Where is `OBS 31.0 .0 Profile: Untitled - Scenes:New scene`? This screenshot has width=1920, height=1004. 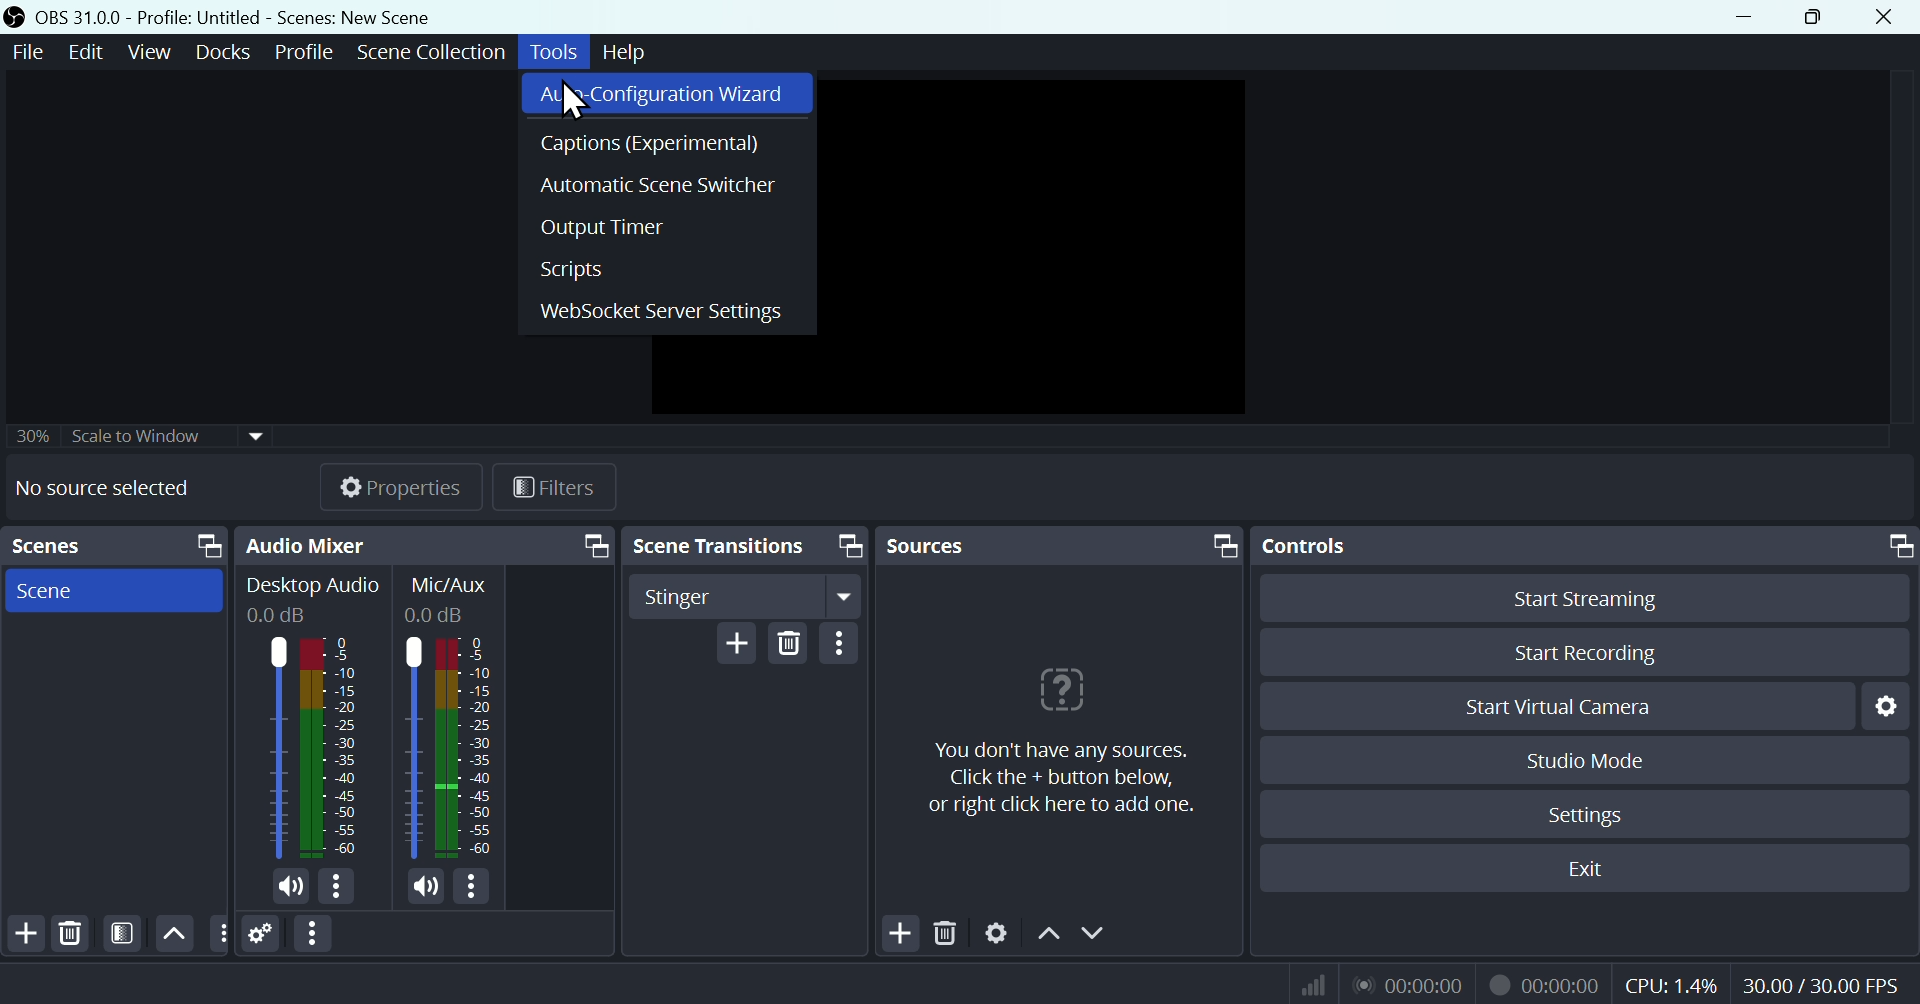 OBS 31.0 .0 Profile: Untitled - Scenes:New scene is located at coordinates (238, 17).